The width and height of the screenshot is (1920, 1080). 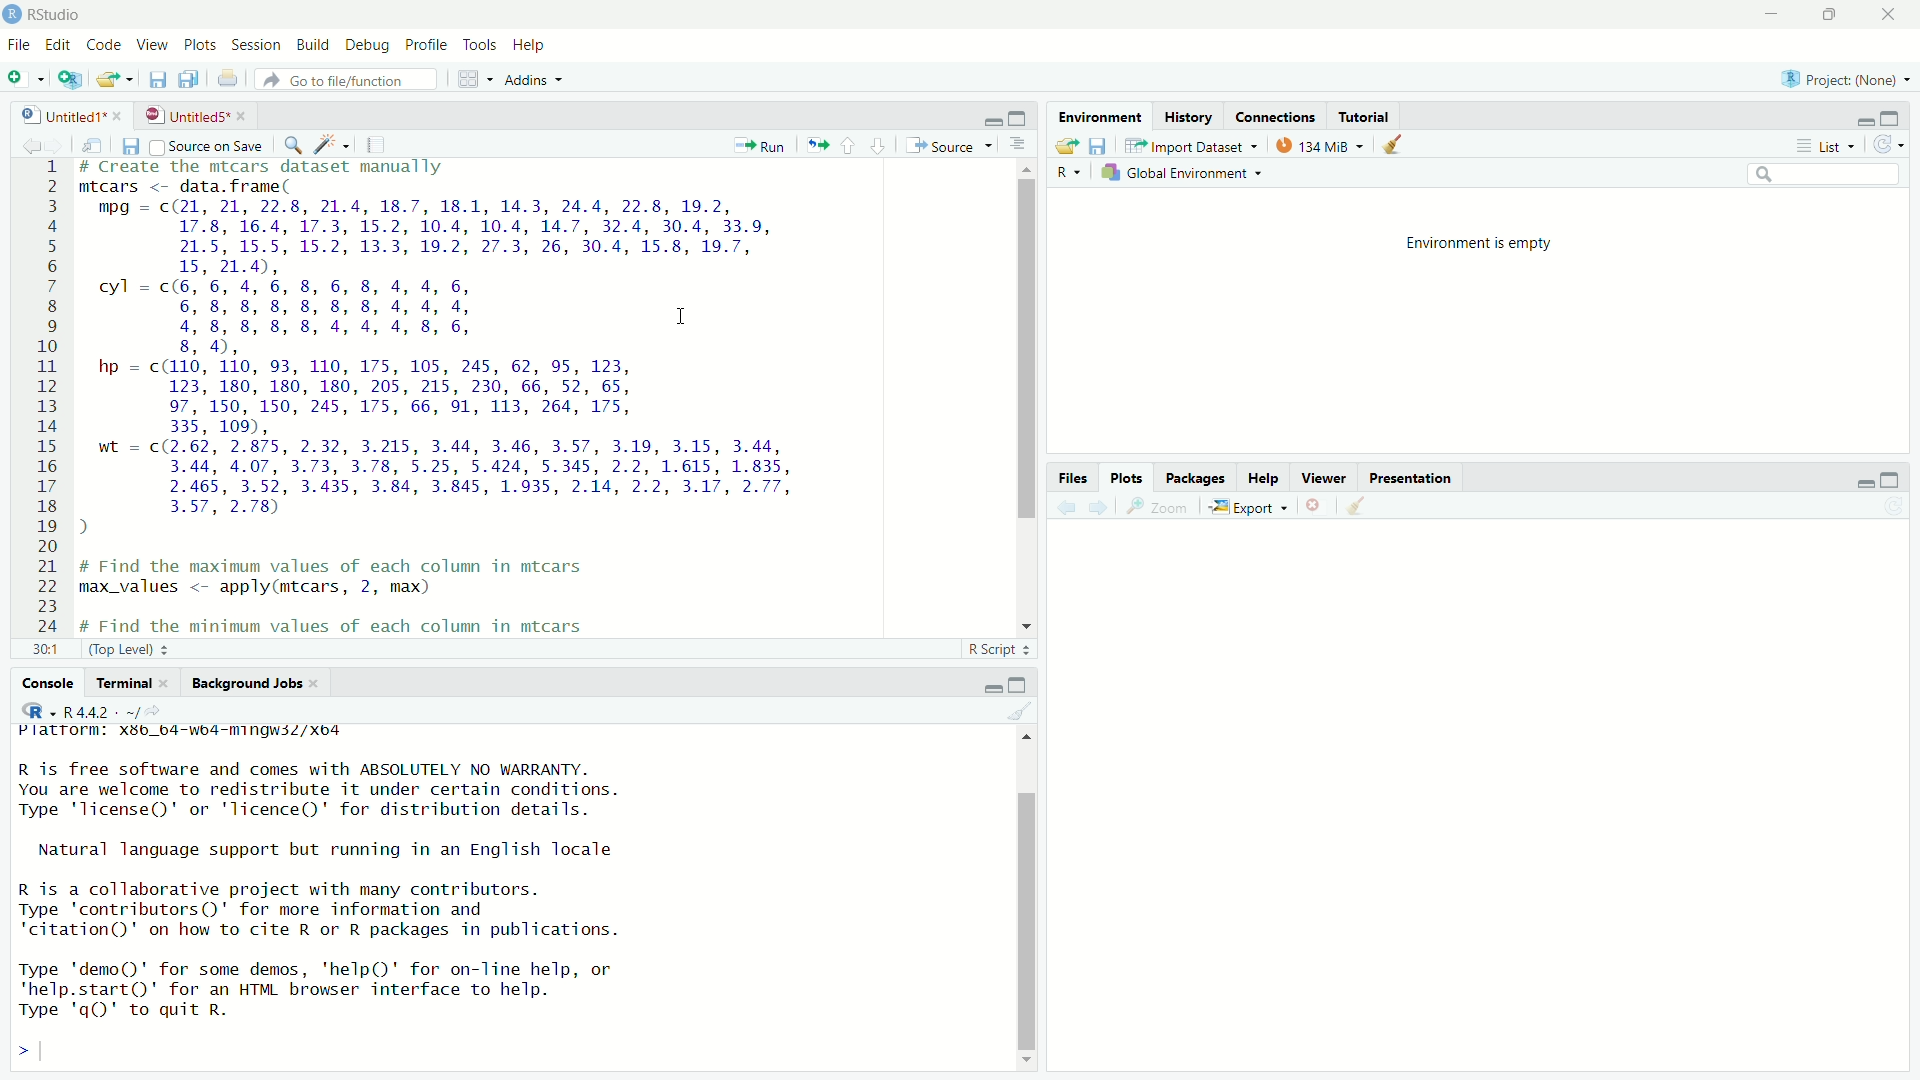 I want to click on scroll bar, so click(x=1019, y=898).